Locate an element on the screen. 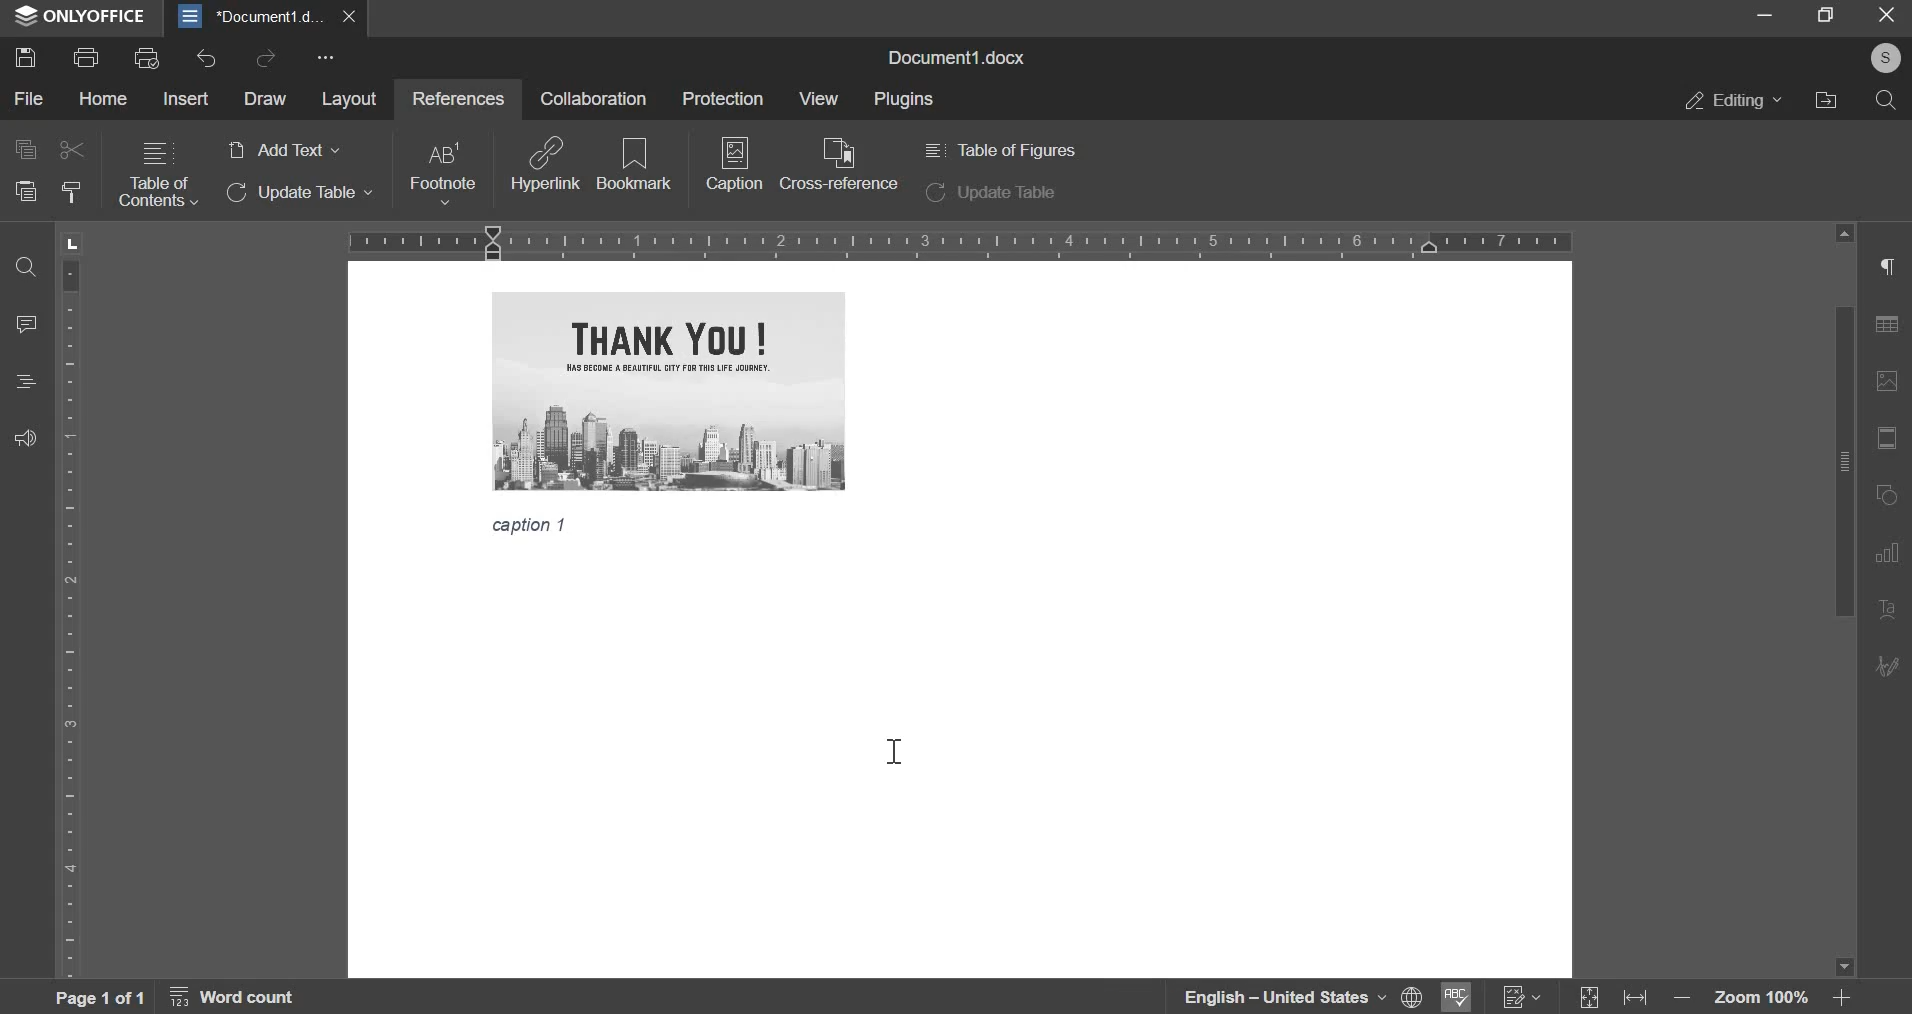 The height and width of the screenshot is (1014, 1912). zoom 100% is located at coordinates (1763, 1000).